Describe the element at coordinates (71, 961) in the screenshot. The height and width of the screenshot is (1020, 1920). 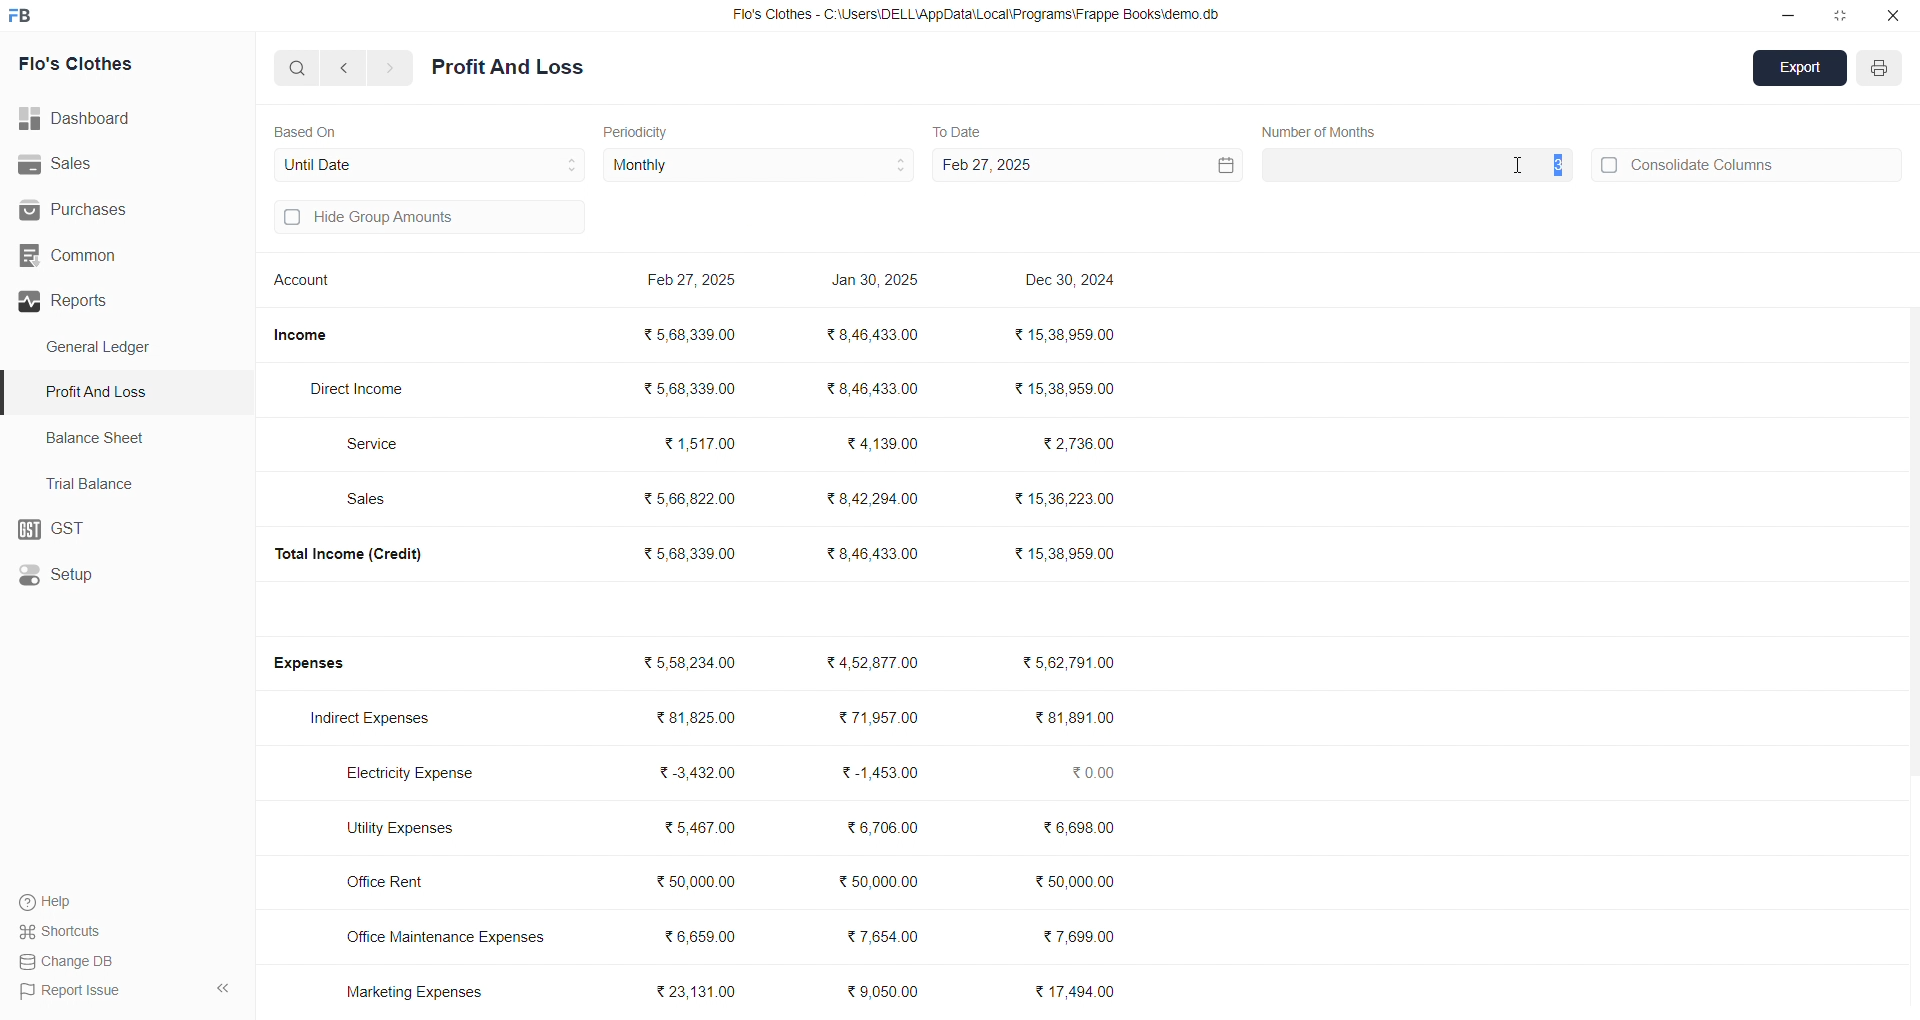
I see `Change DB` at that location.